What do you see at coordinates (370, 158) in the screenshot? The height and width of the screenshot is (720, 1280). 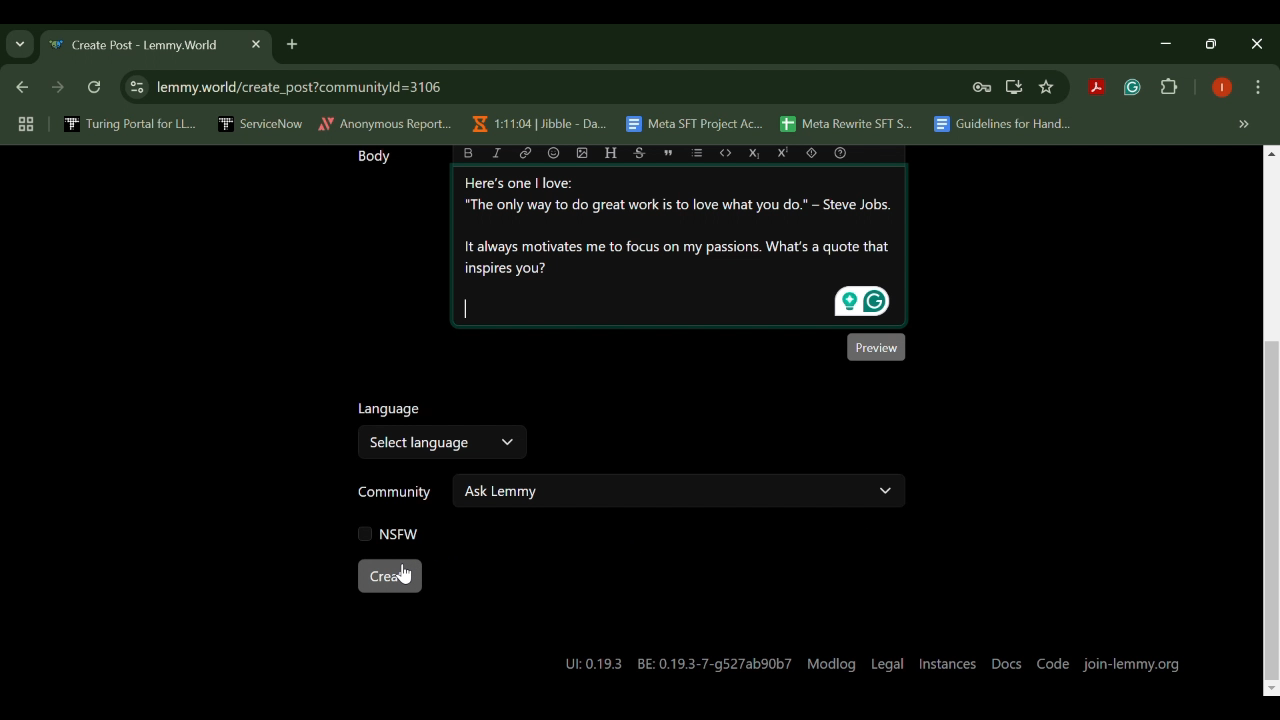 I see `Body` at bounding box center [370, 158].